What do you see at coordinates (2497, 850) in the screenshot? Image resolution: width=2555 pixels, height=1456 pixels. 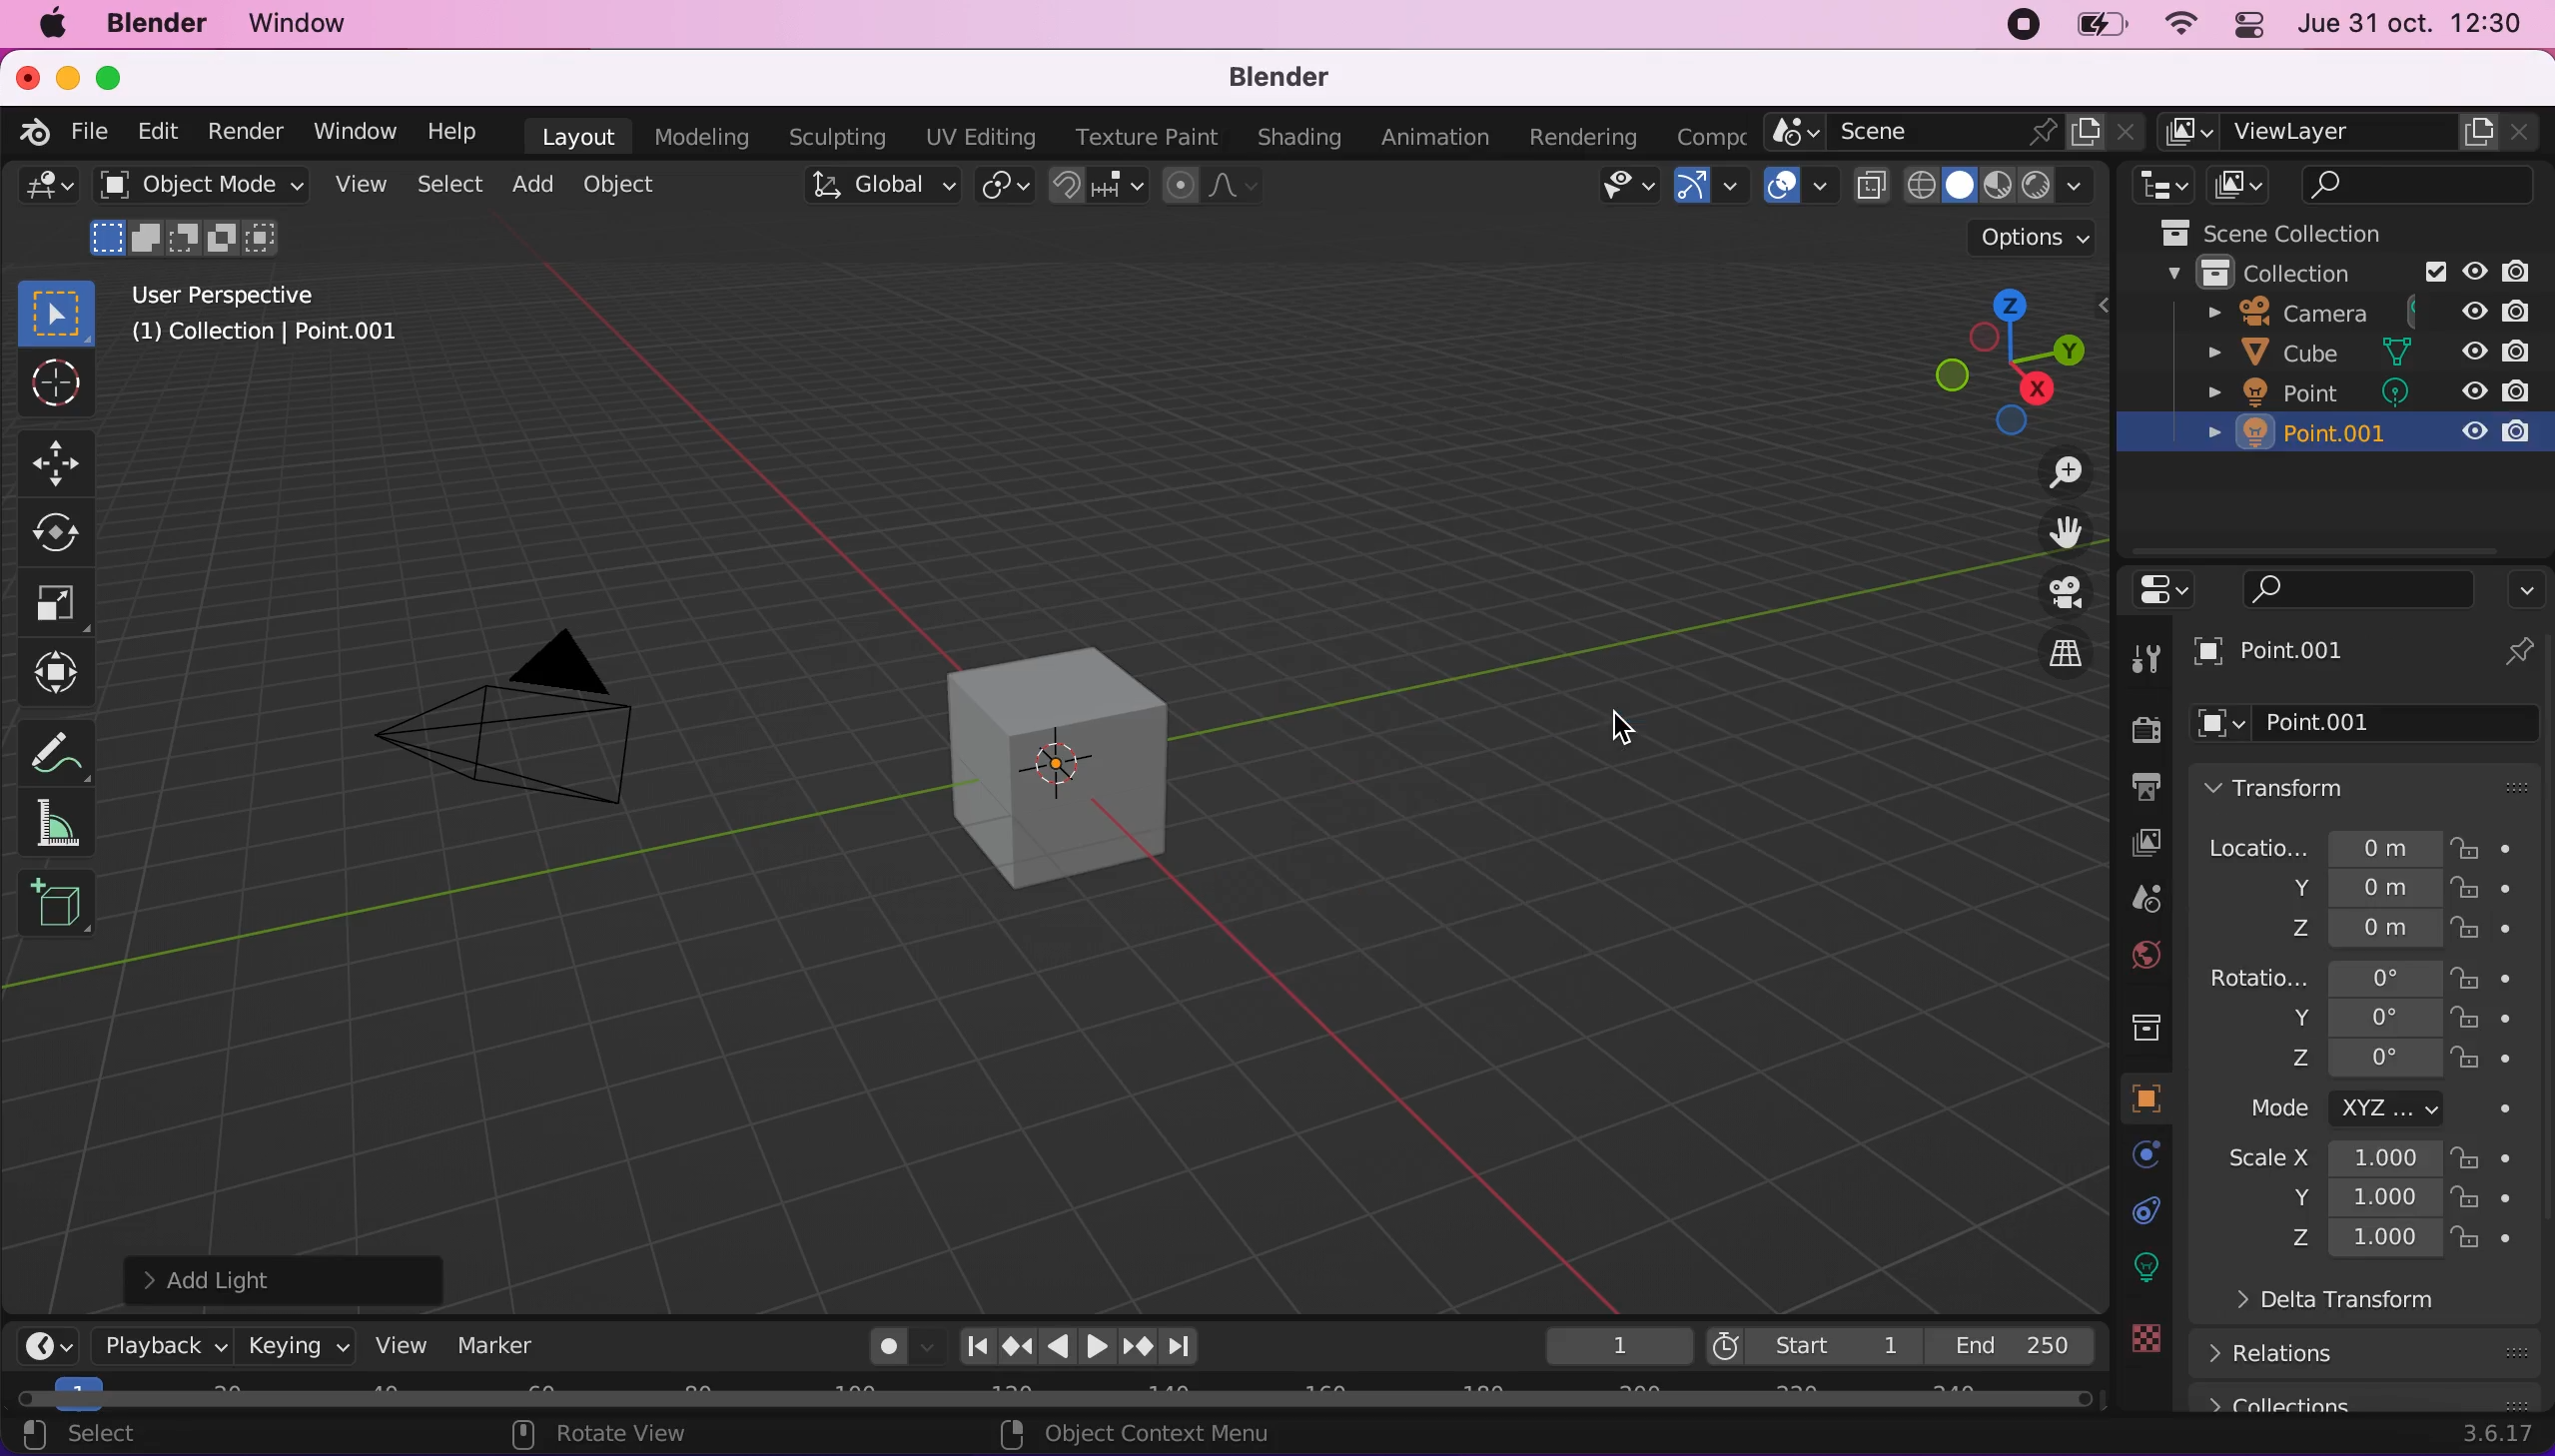 I see `lock` at bounding box center [2497, 850].